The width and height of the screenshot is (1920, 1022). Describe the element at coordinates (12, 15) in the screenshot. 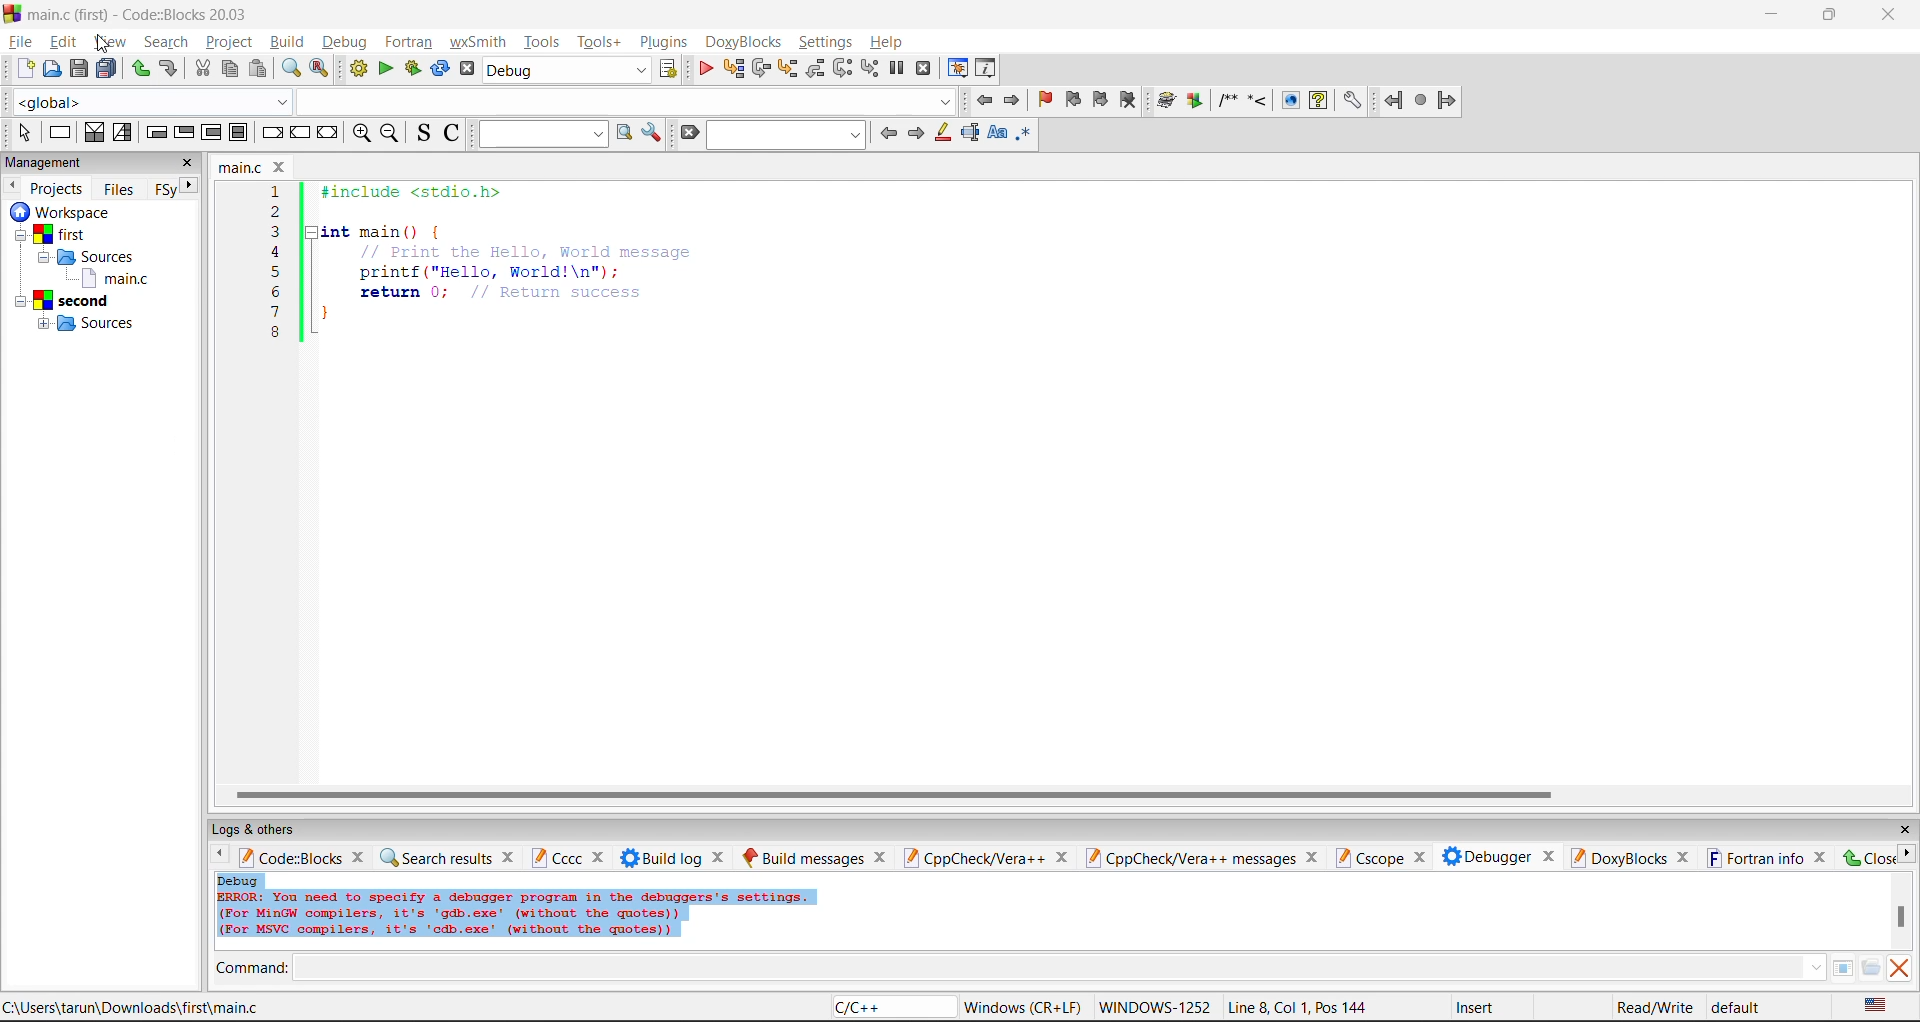

I see `Code:Blocks logo` at that location.